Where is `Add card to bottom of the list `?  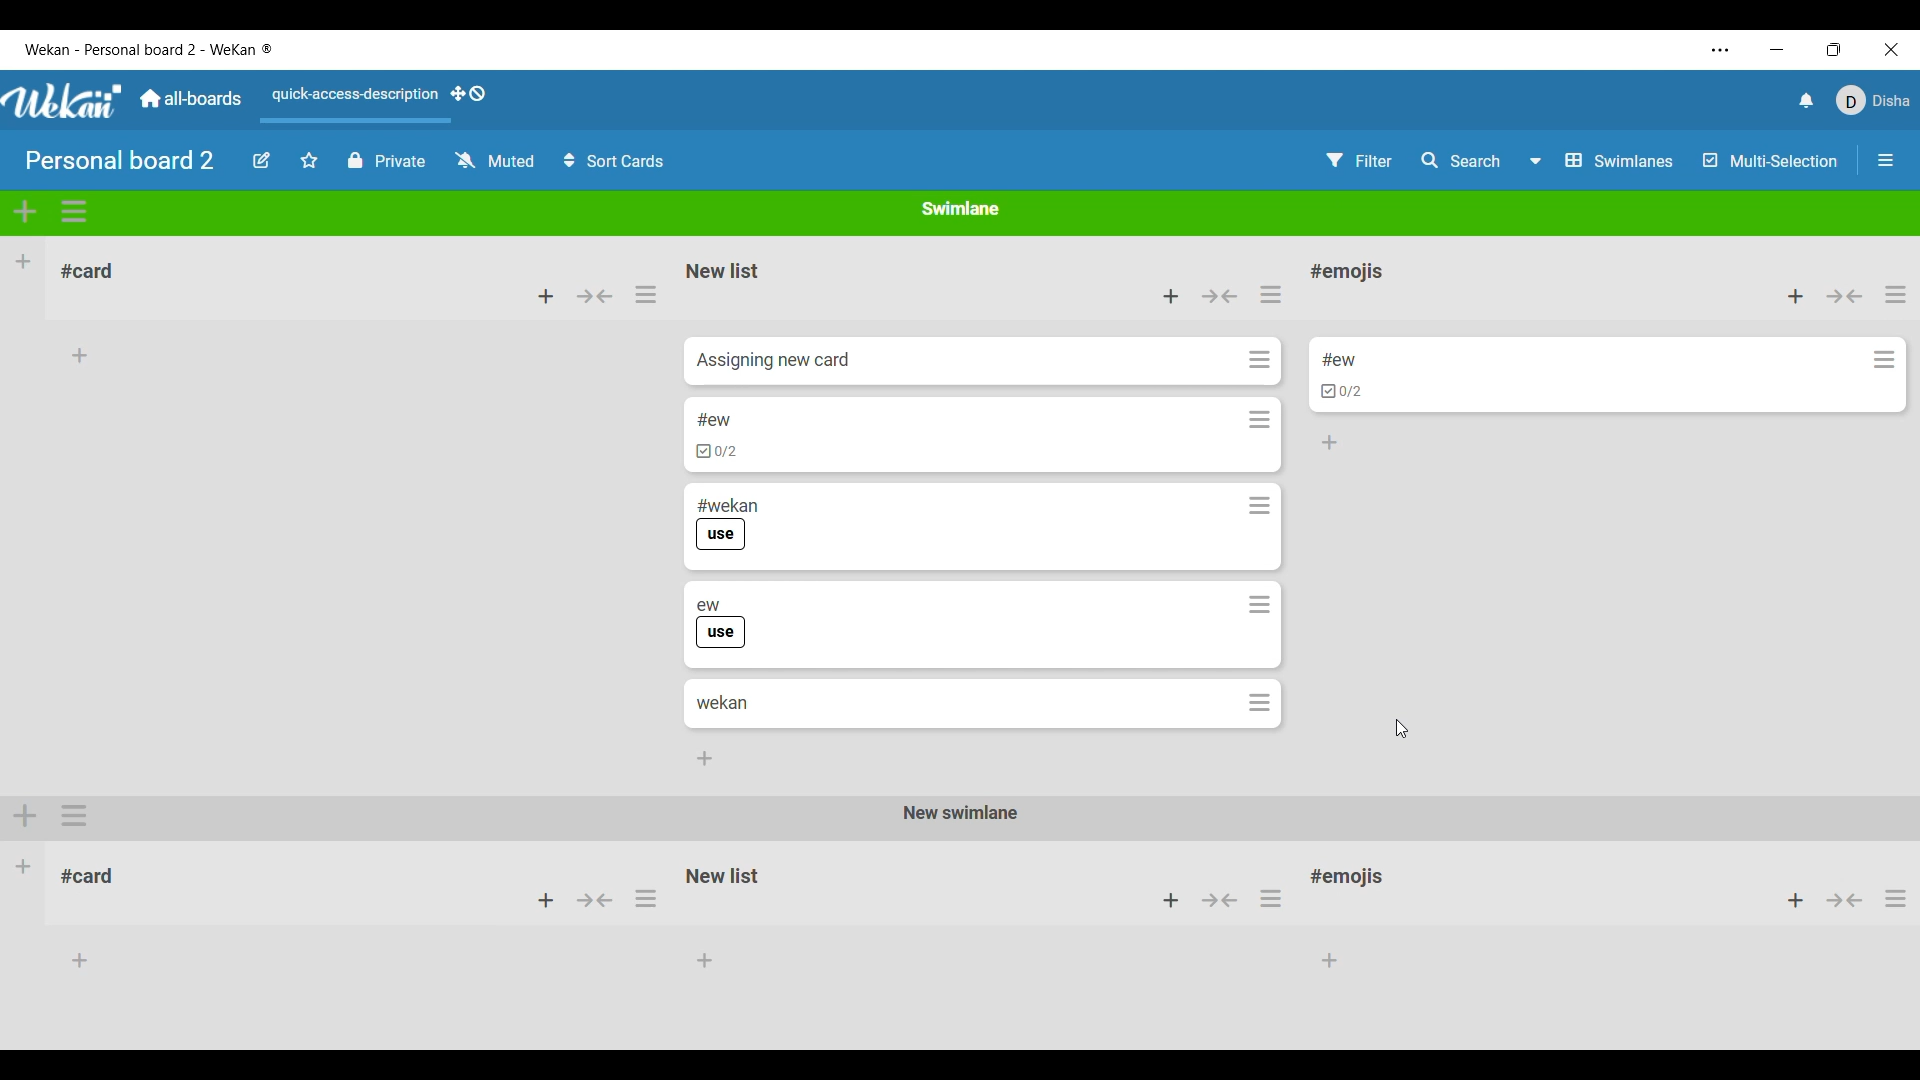 Add card to bottom of the list  is located at coordinates (1330, 442).